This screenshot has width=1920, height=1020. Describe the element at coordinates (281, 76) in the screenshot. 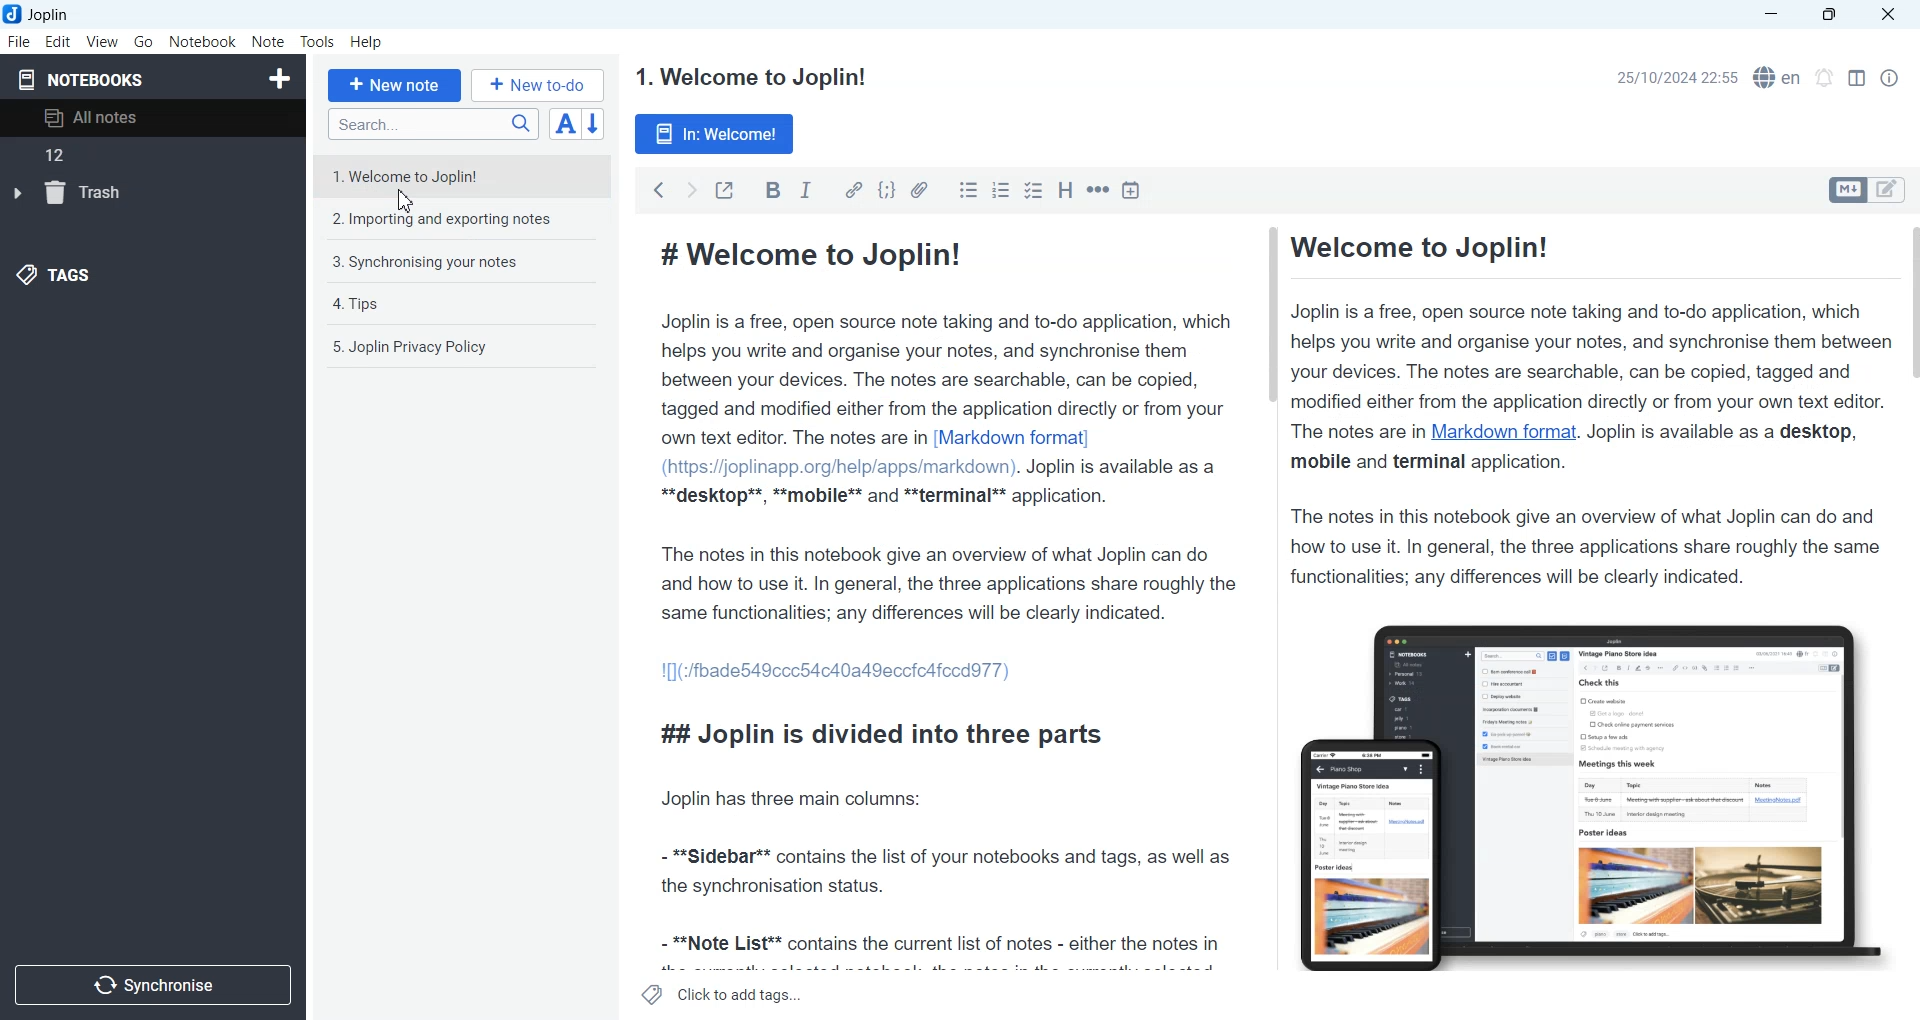

I see `Create Notebook` at that location.